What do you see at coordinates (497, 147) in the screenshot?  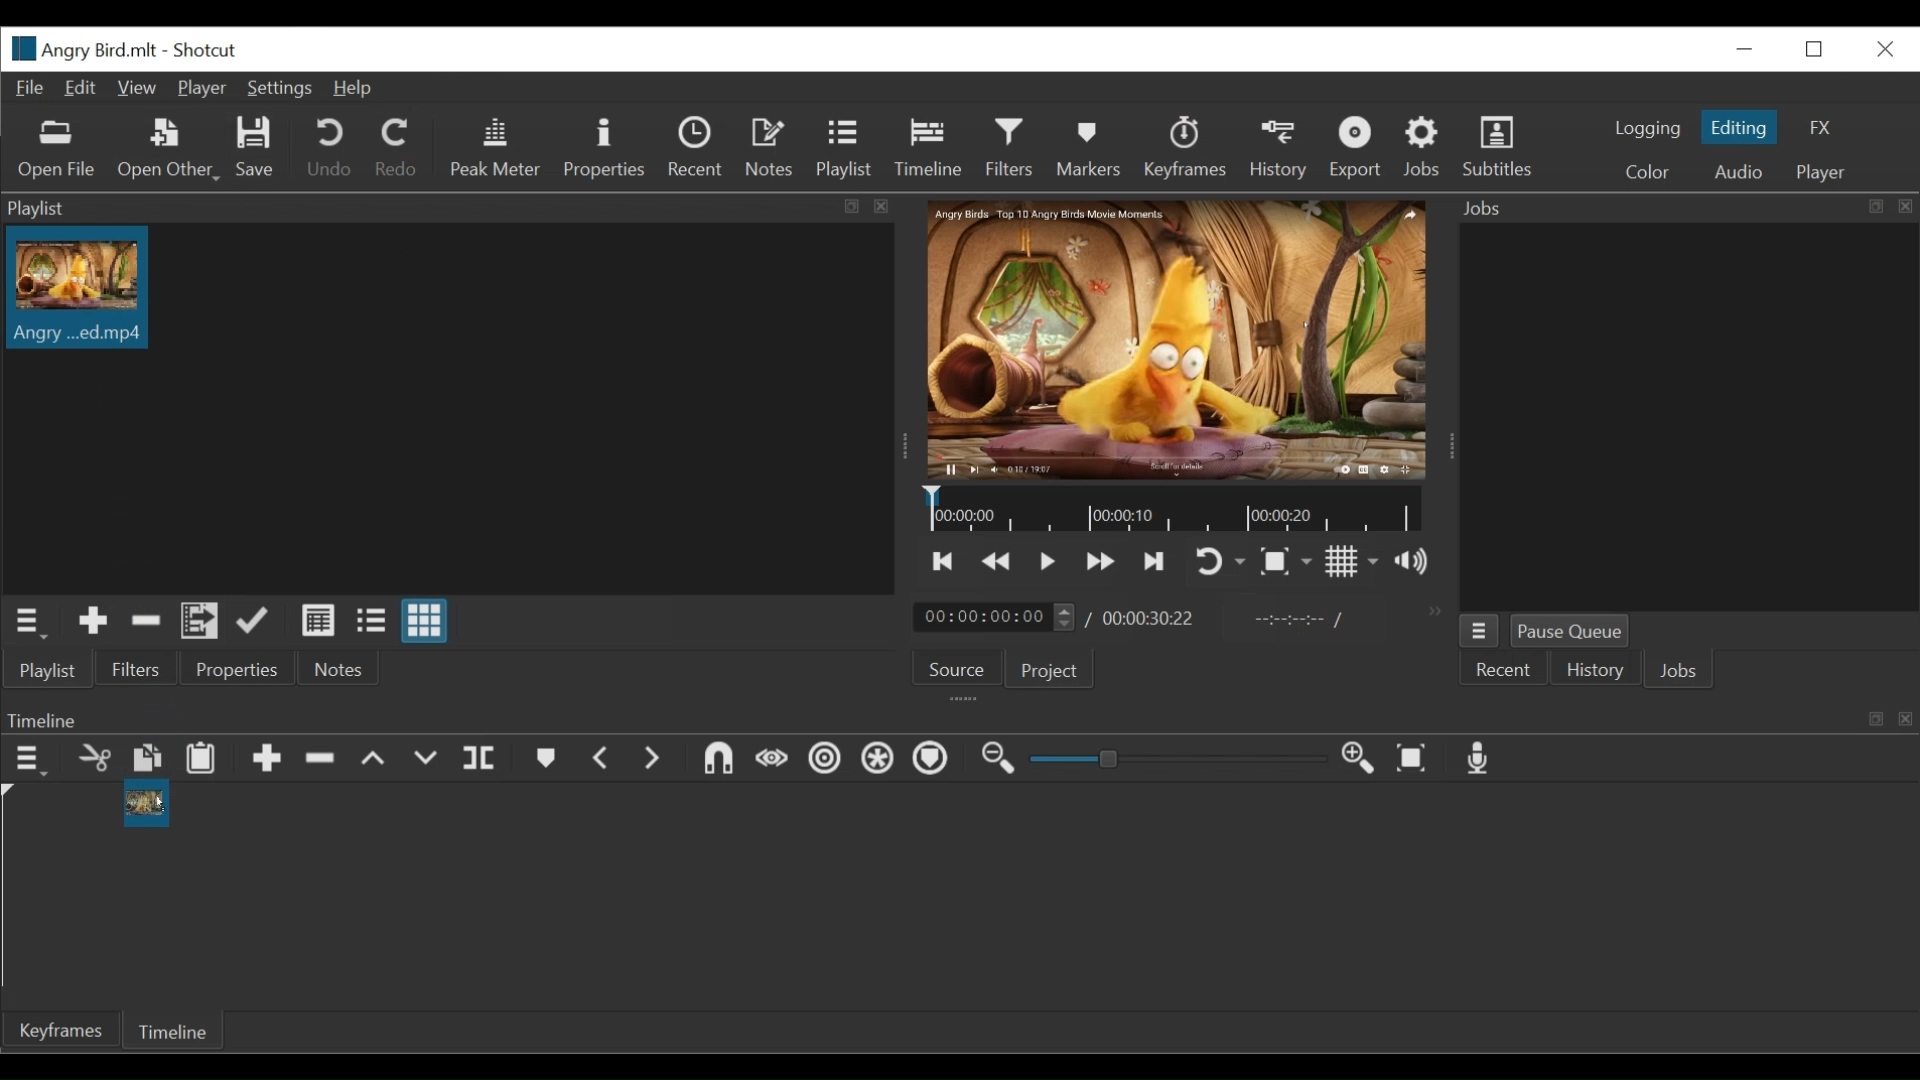 I see `Peak Meter` at bounding box center [497, 147].